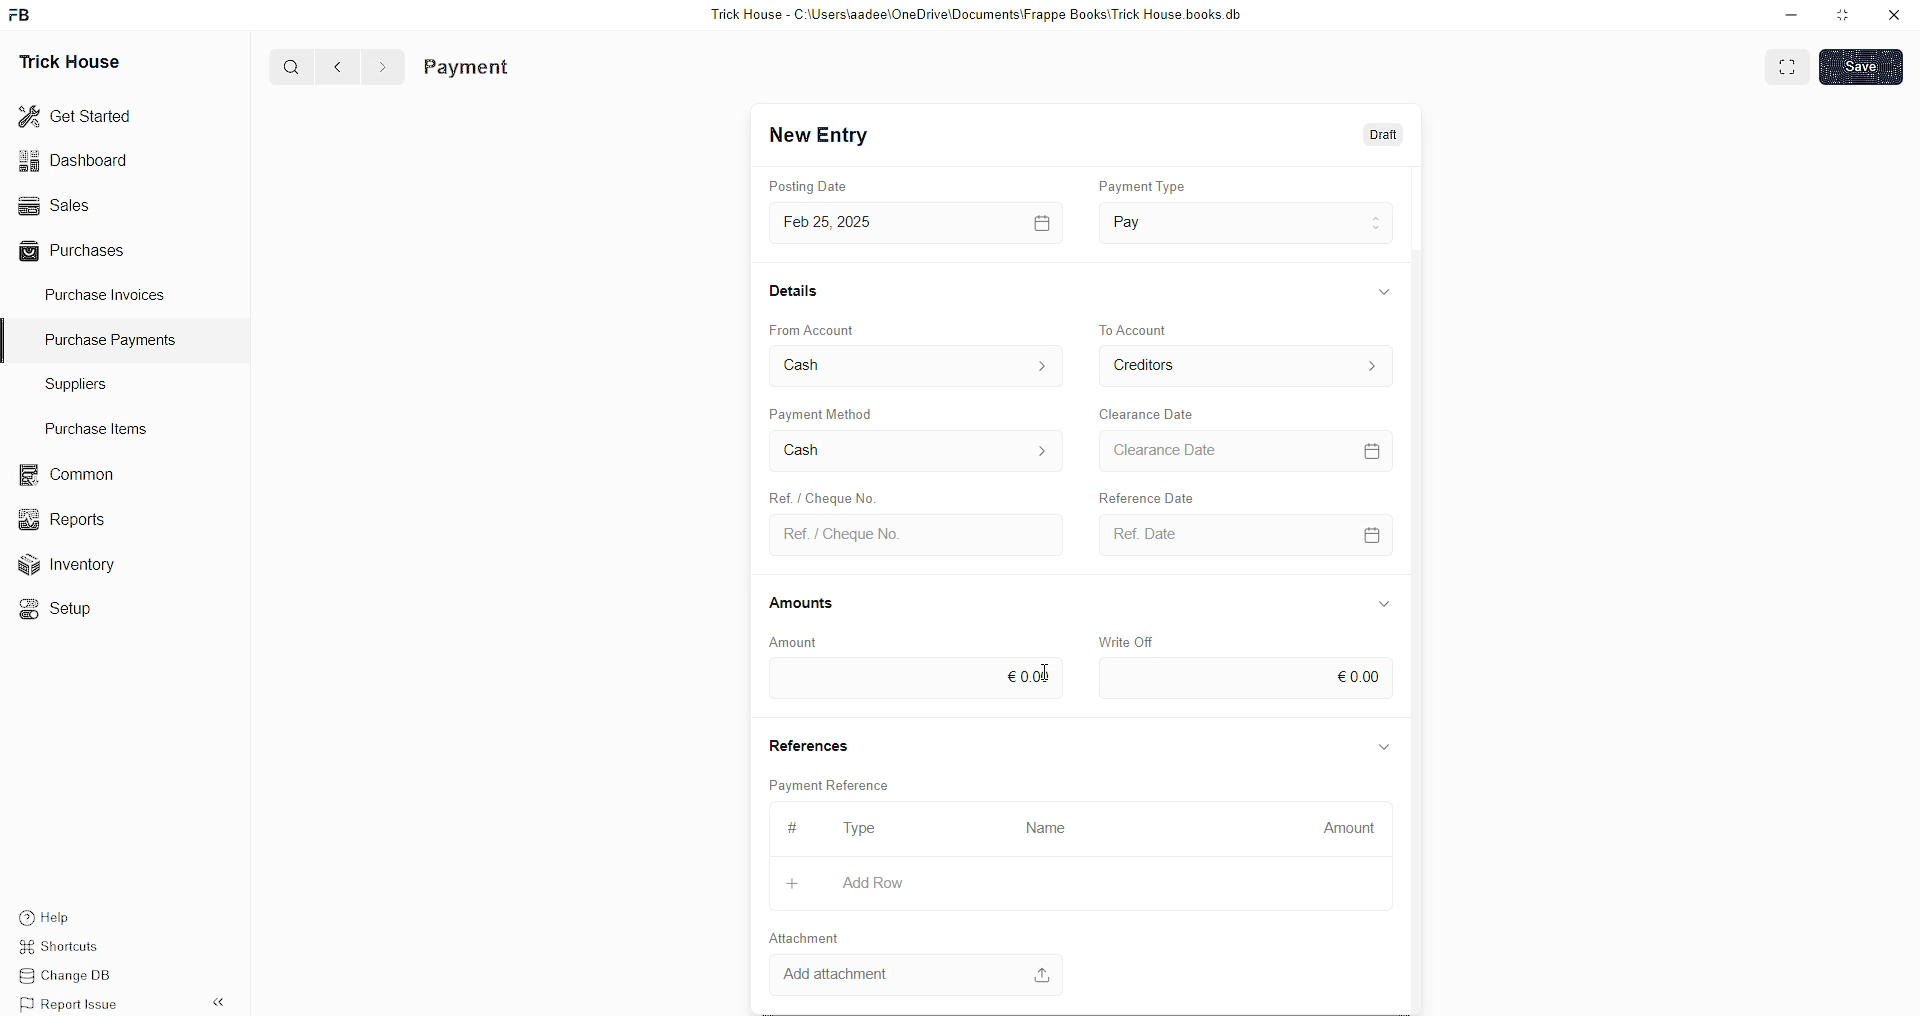 The height and width of the screenshot is (1016, 1920). I want to click on eool, so click(1000, 675).